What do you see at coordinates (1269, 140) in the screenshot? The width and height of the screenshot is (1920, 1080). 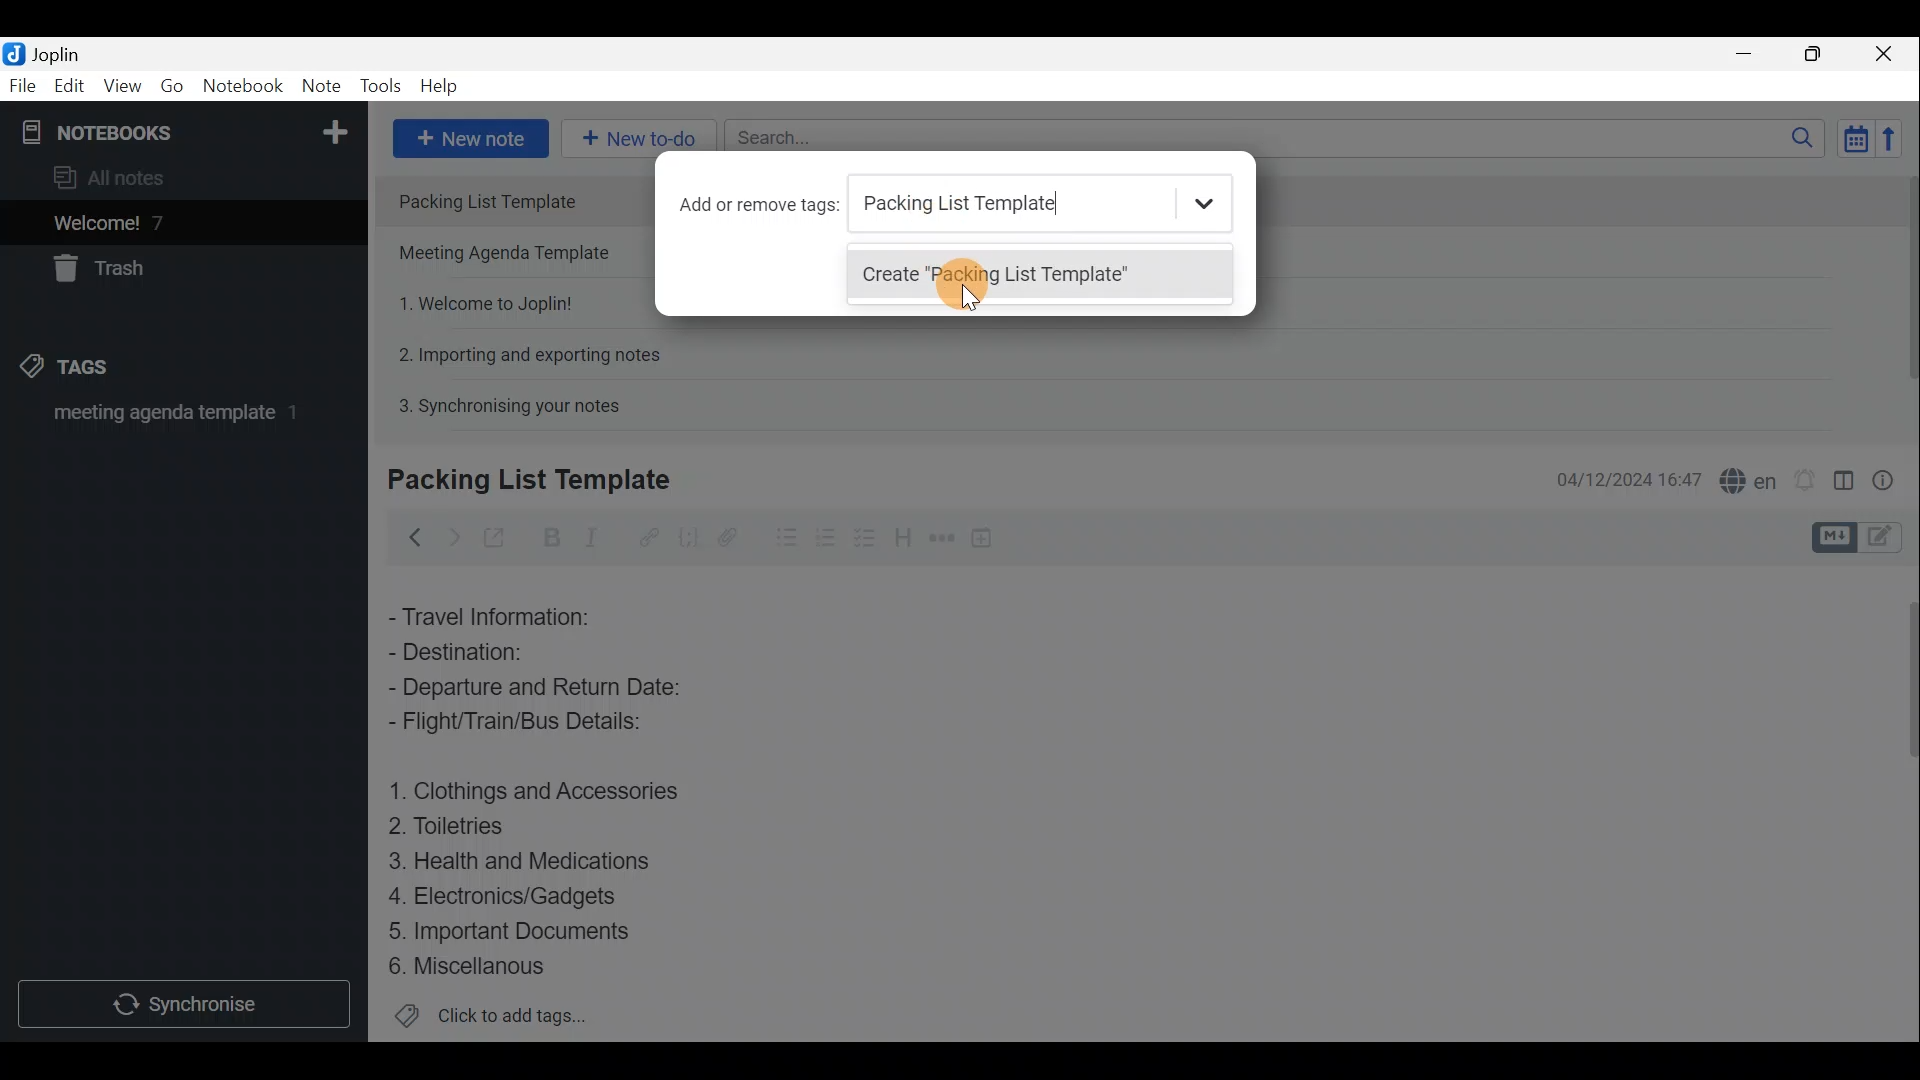 I see `Search bar` at bounding box center [1269, 140].